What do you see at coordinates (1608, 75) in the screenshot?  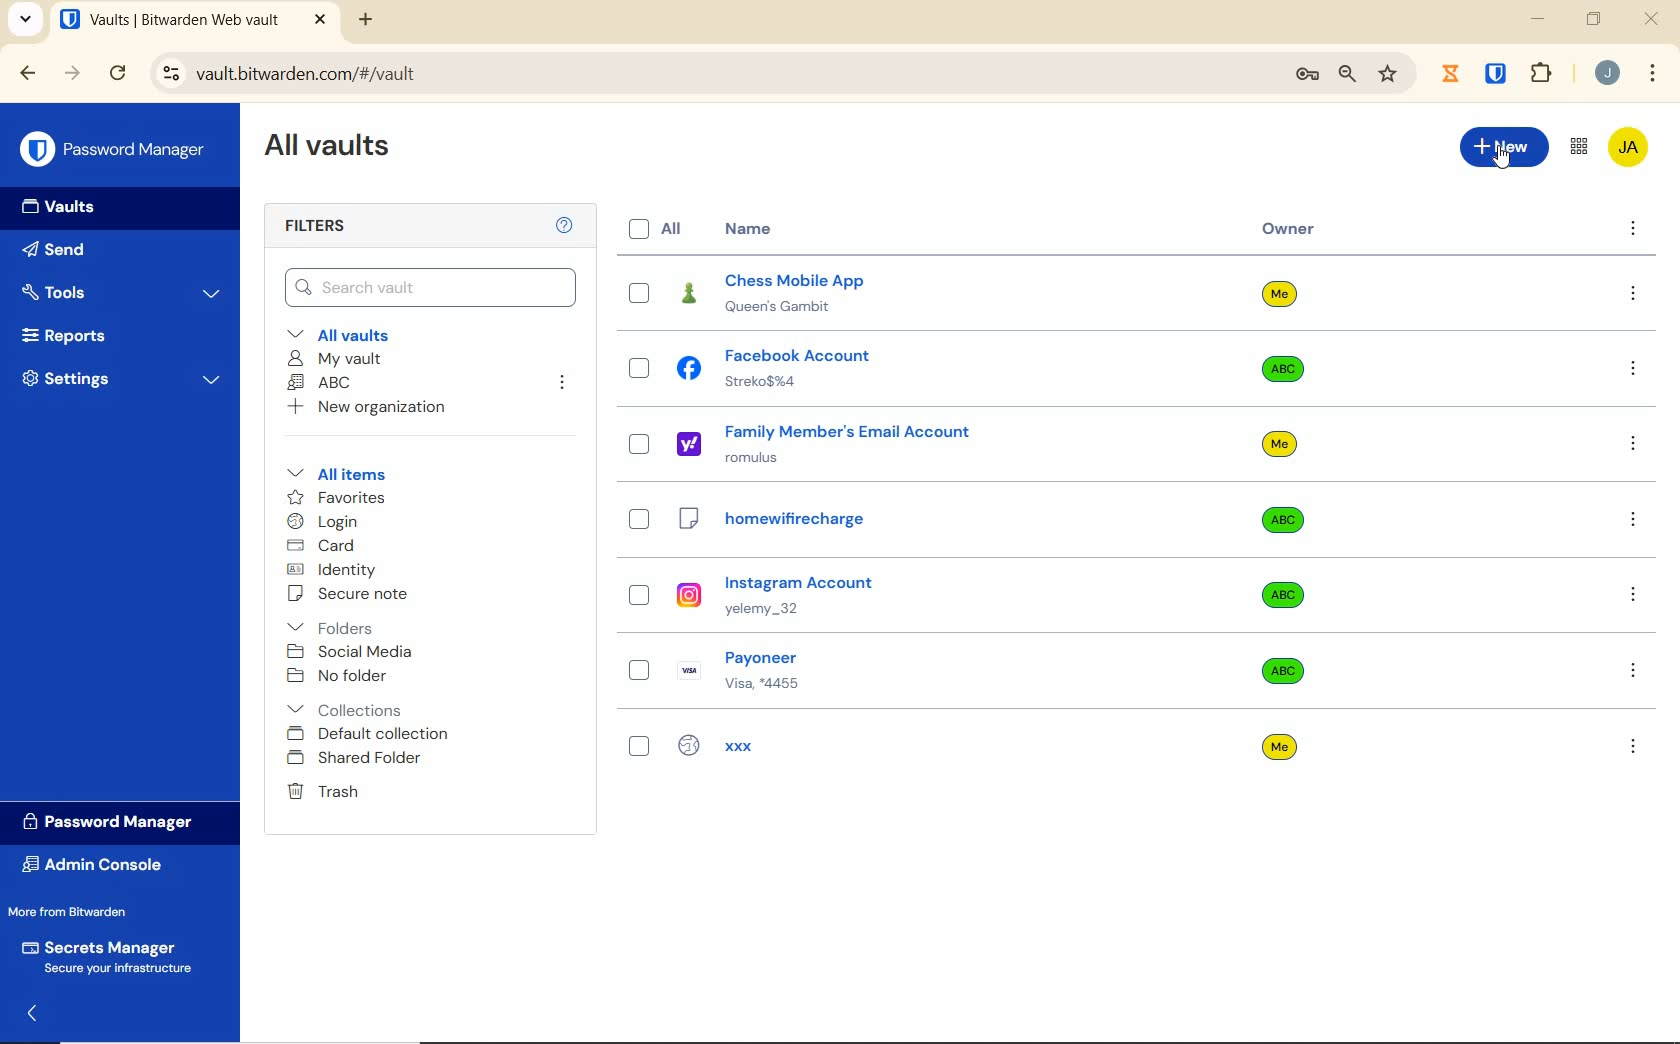 I see `Account` at bounding box center [1608, 75].